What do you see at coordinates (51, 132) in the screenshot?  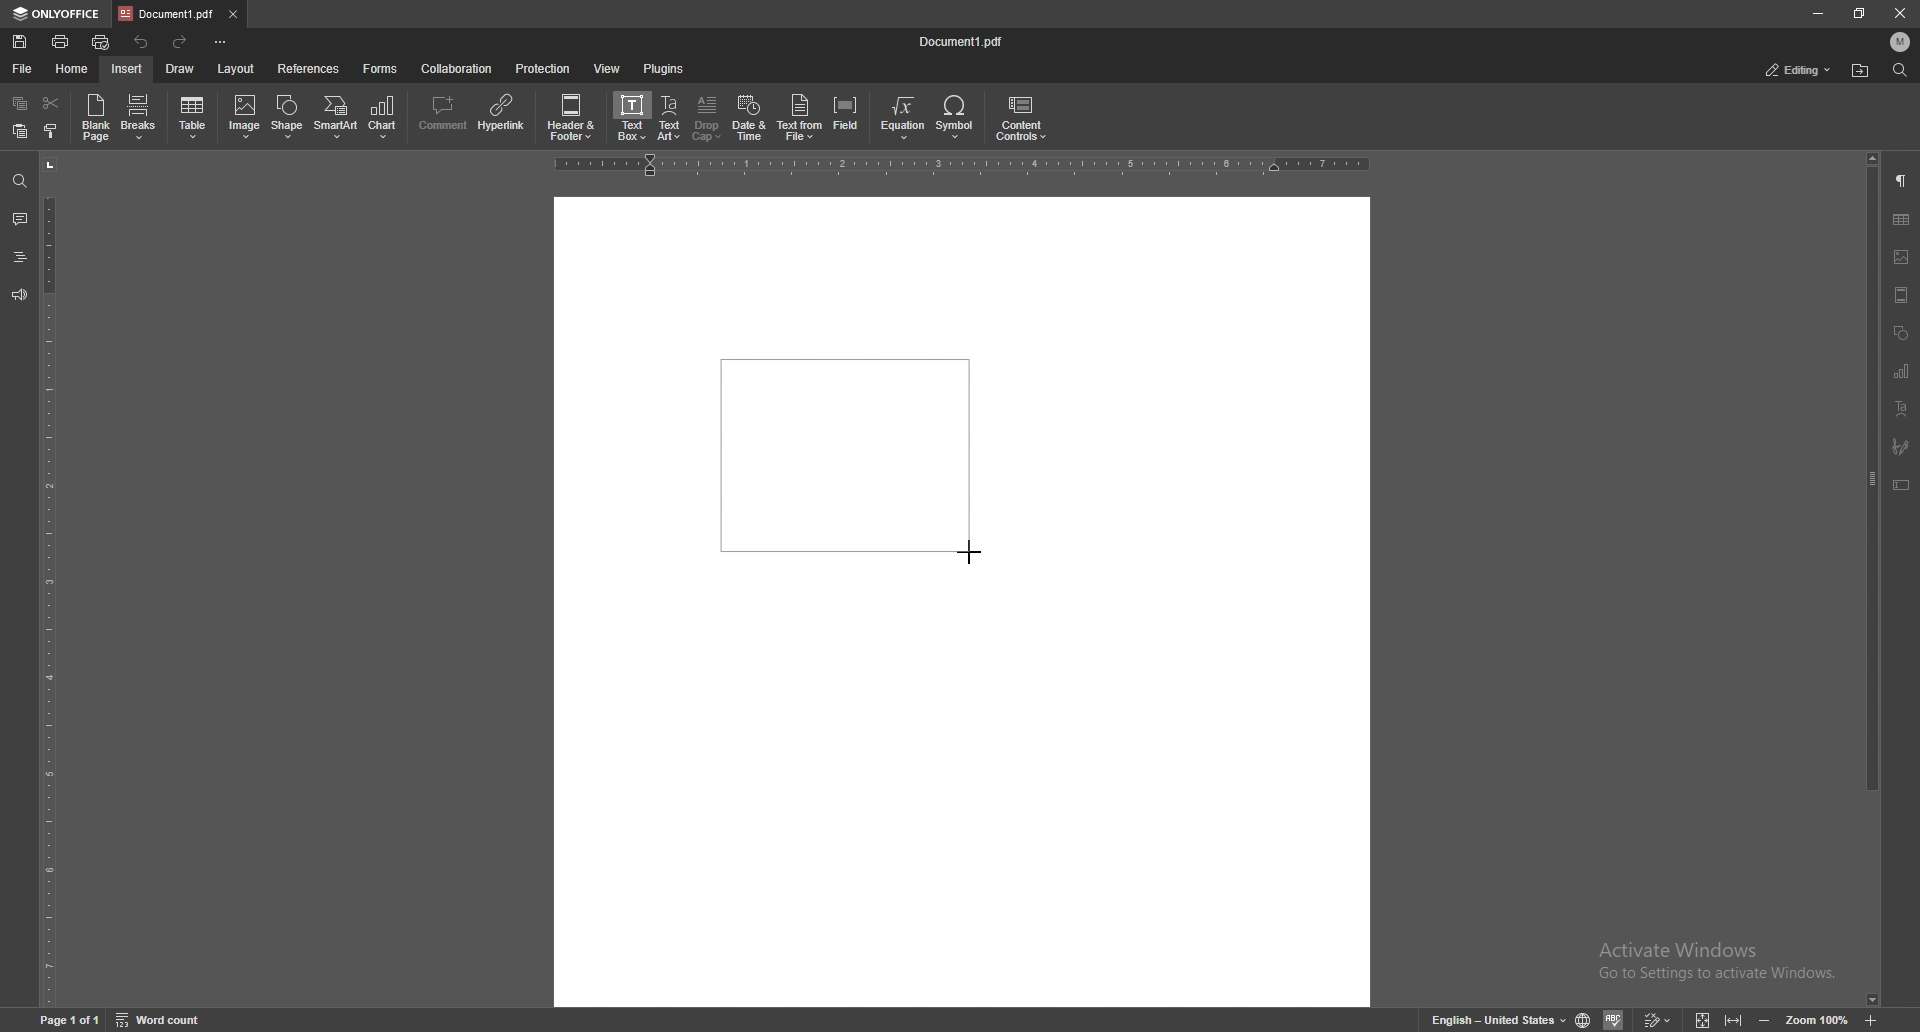 I see `copy style` at bounding box center [51, 132].